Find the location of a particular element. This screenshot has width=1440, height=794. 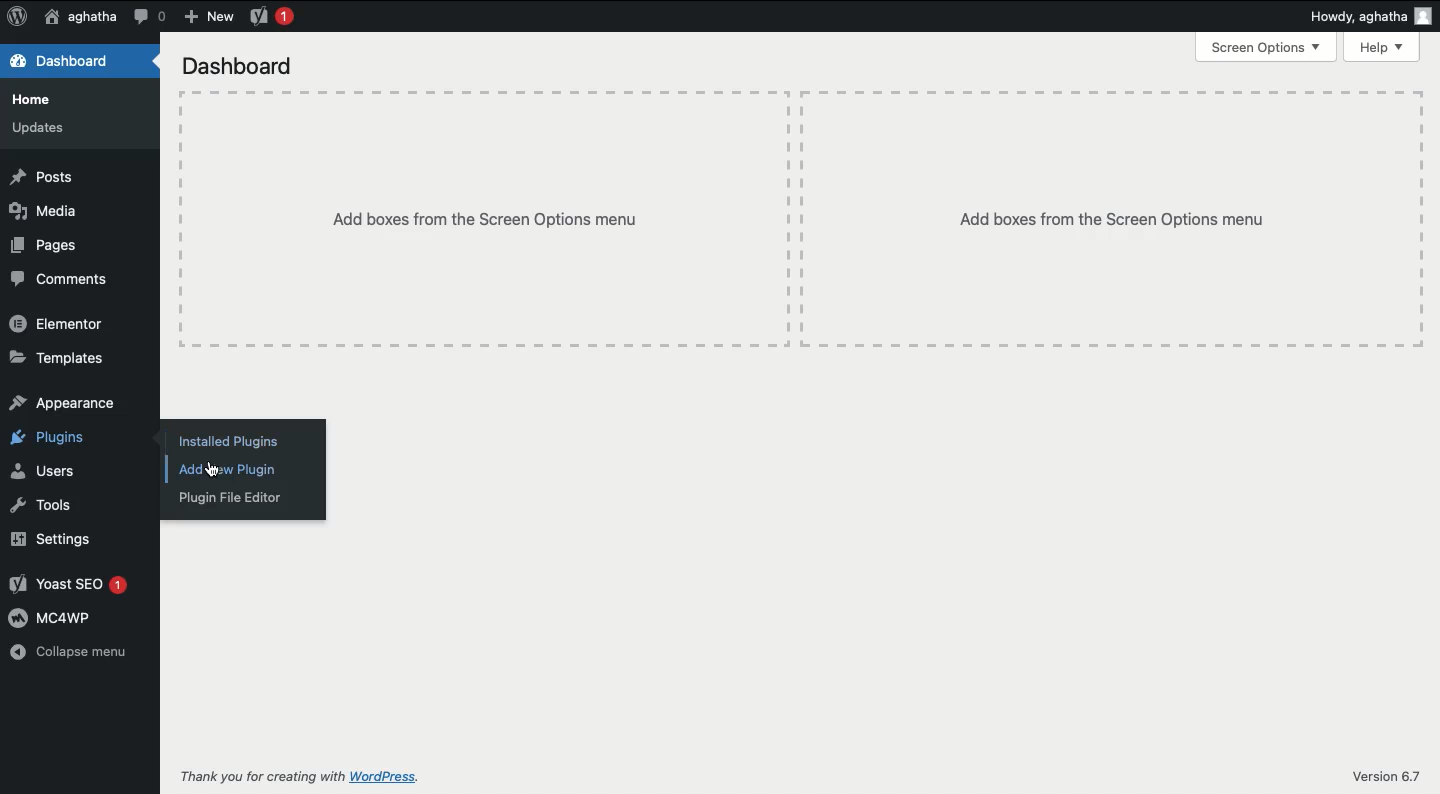

Usera is located at coordinates (80, 18).